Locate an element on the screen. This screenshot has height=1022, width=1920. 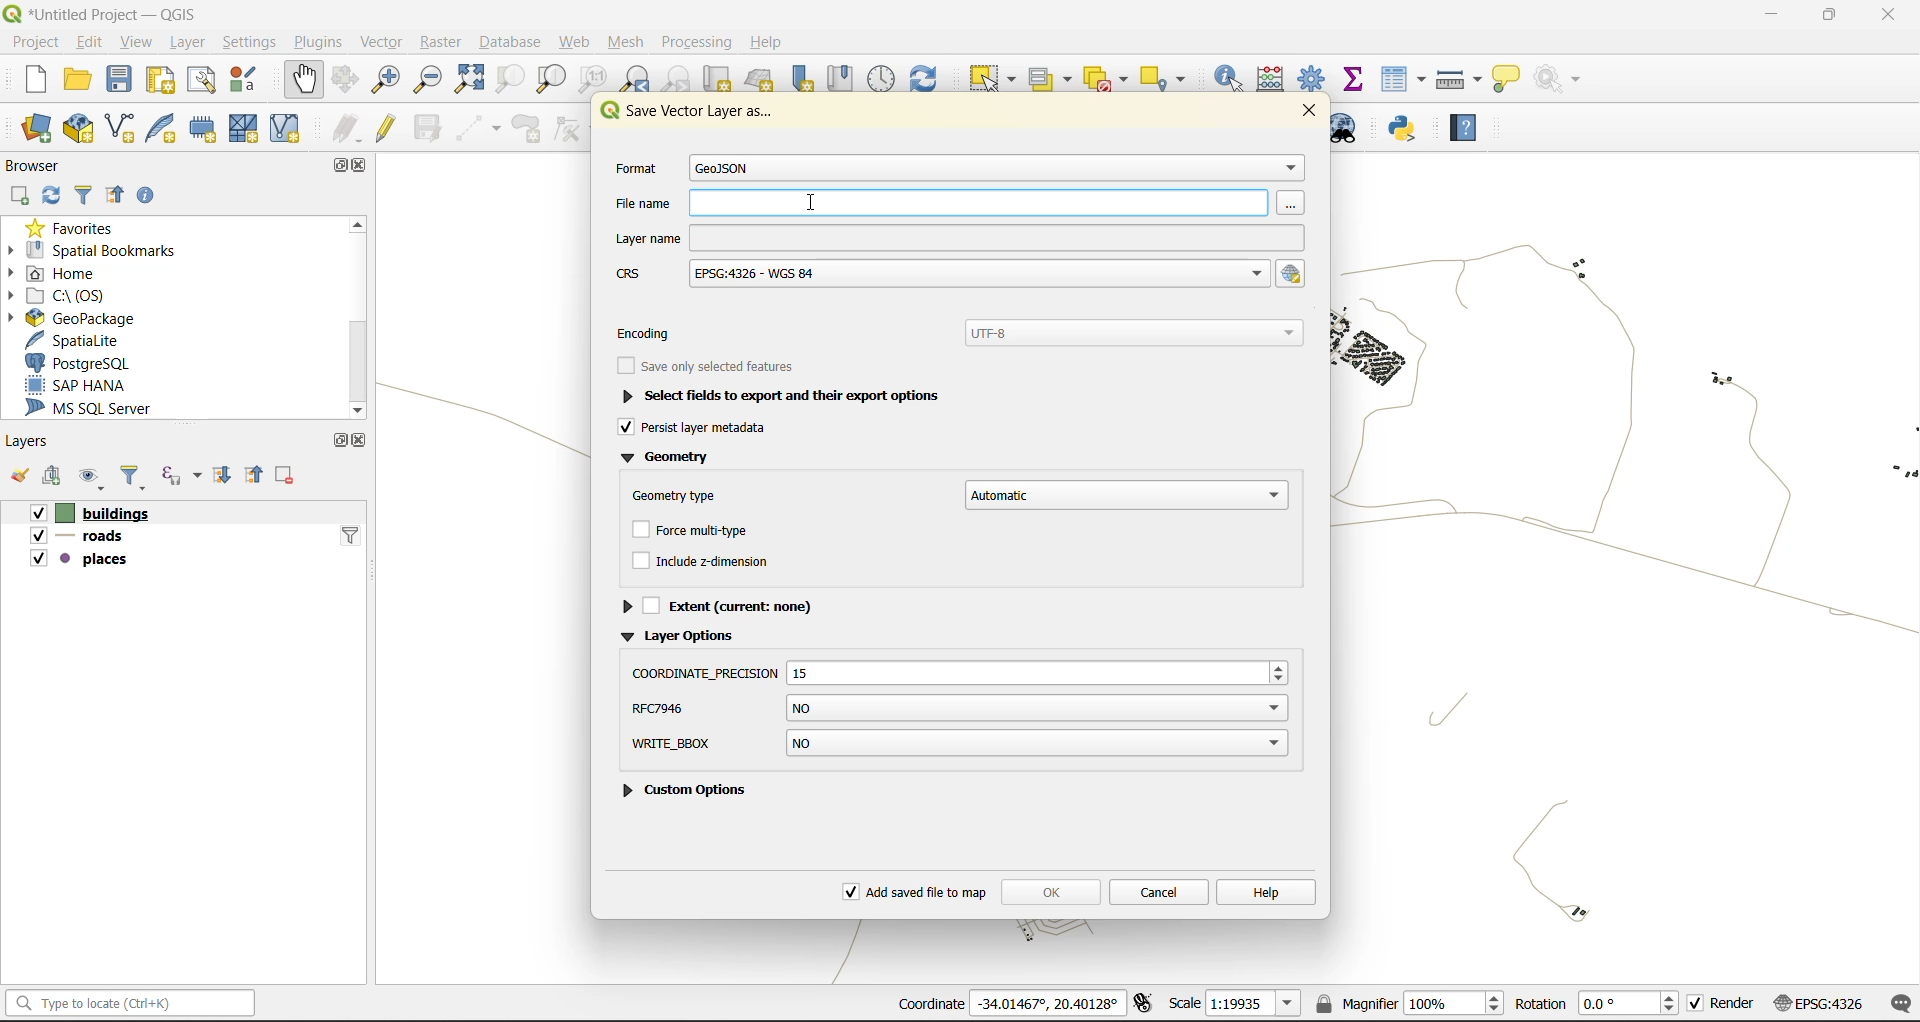
Service Vector layer is located at coordinates (686, 117).